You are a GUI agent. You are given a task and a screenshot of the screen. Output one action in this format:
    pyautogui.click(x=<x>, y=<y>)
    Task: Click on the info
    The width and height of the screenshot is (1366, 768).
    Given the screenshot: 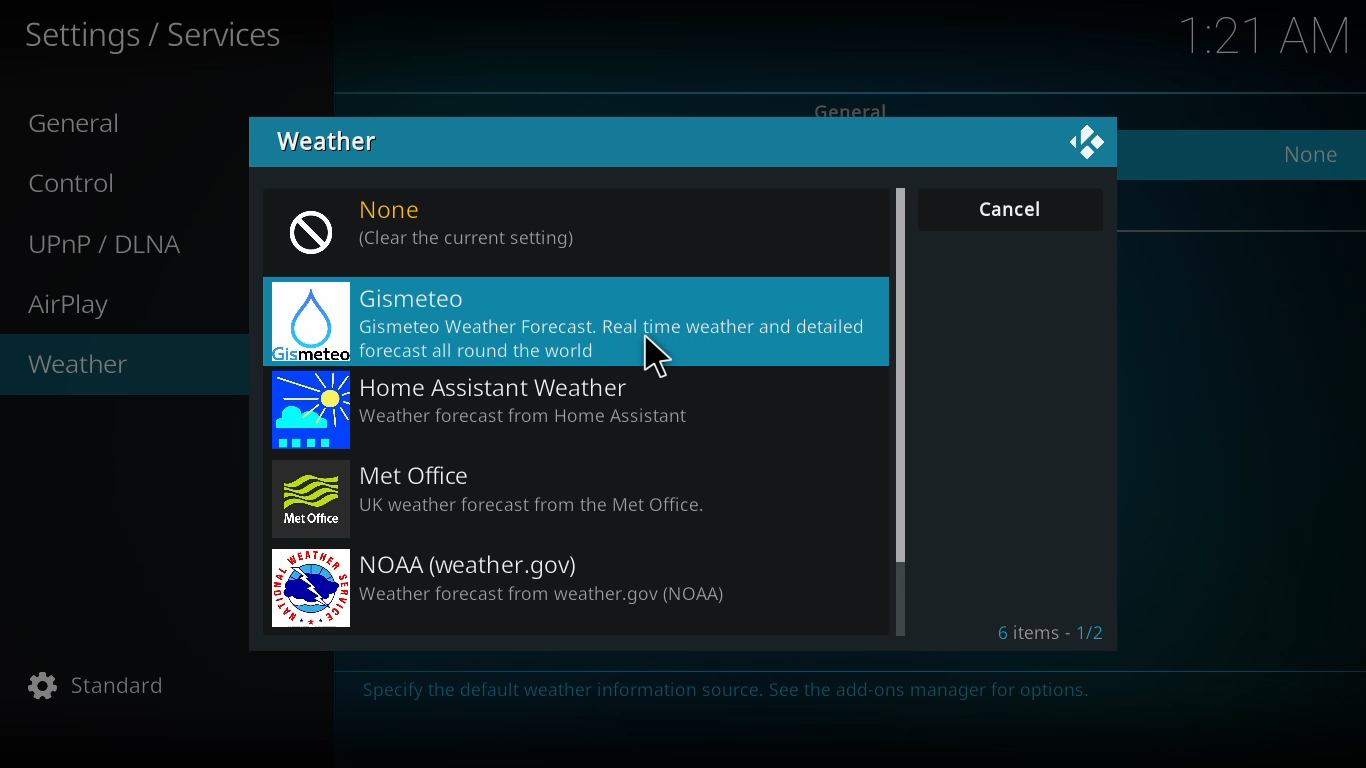 What is the action you would take?
    pyautogui.click(x=731, y=693)
    